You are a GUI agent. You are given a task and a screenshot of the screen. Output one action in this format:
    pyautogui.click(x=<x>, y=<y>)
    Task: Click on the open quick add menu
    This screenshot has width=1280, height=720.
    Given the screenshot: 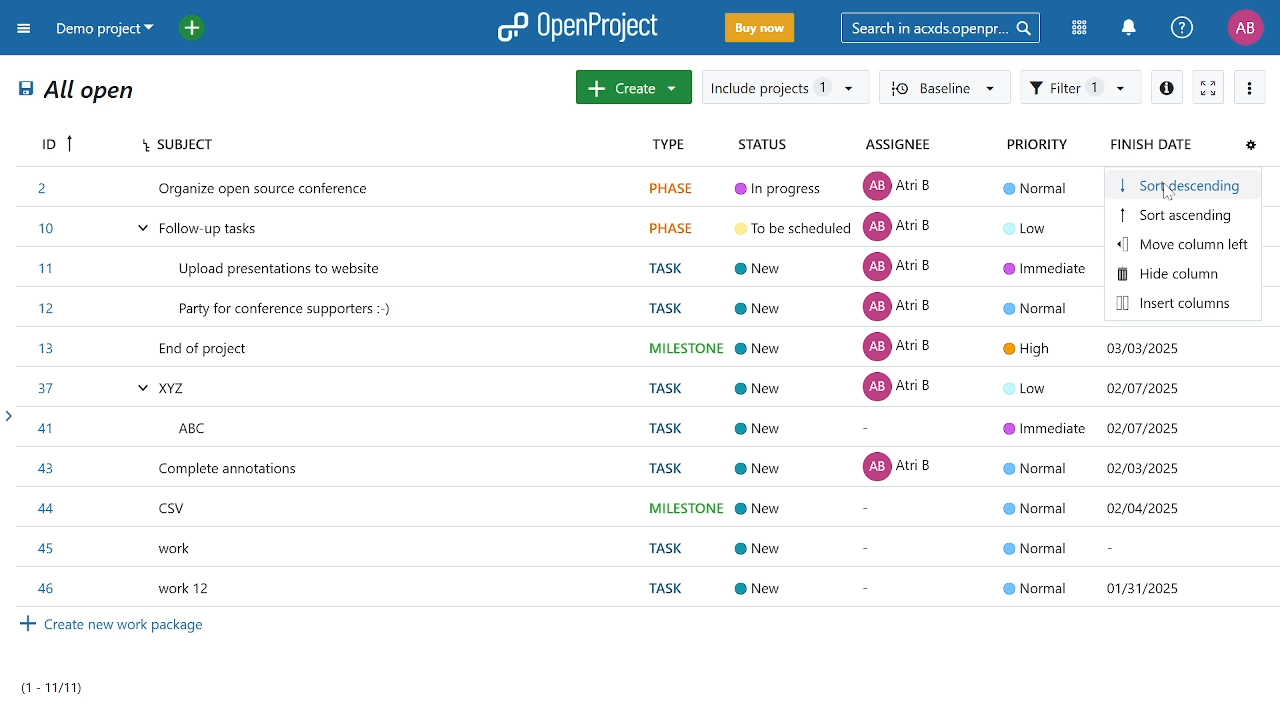 What is the action you would take?
    pyautogui.click(x=196, y=28)
    